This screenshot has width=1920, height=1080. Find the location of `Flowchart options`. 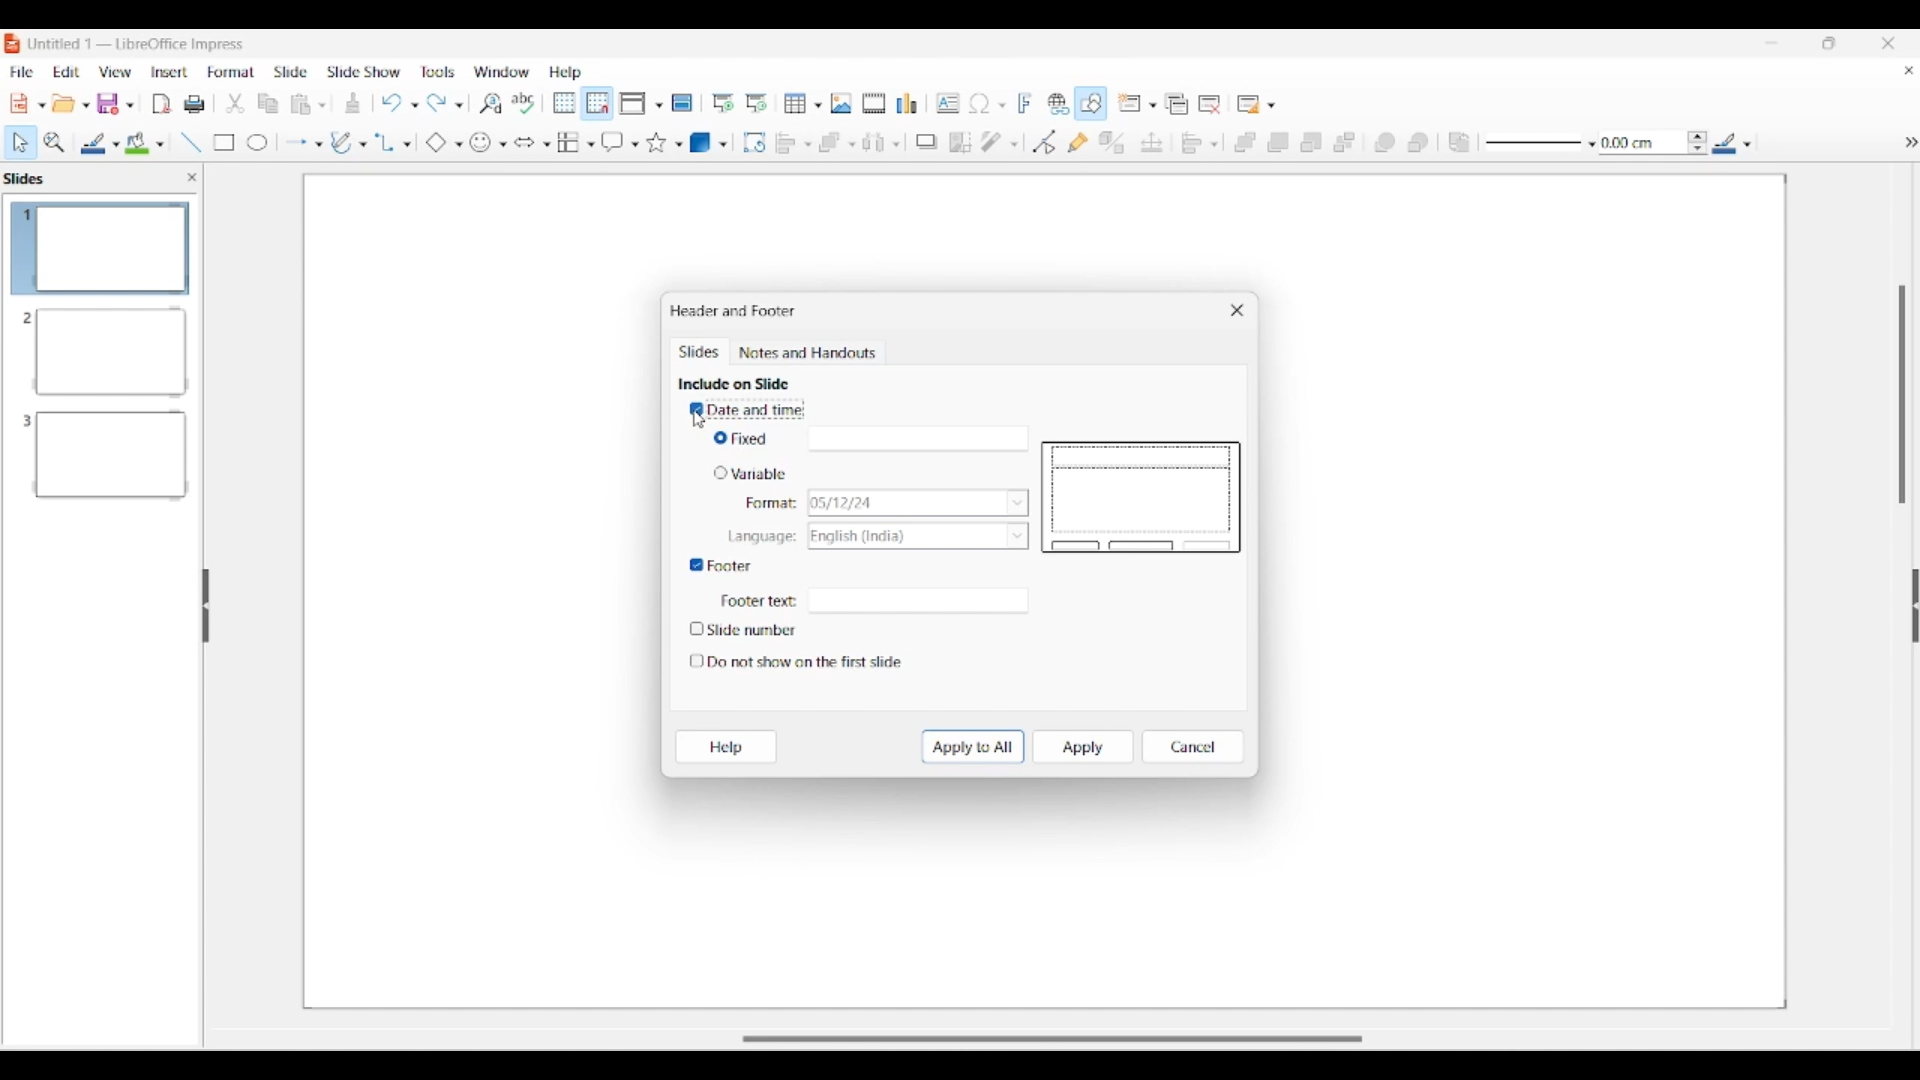

Flowchart options is located at coordinates (575, 142).